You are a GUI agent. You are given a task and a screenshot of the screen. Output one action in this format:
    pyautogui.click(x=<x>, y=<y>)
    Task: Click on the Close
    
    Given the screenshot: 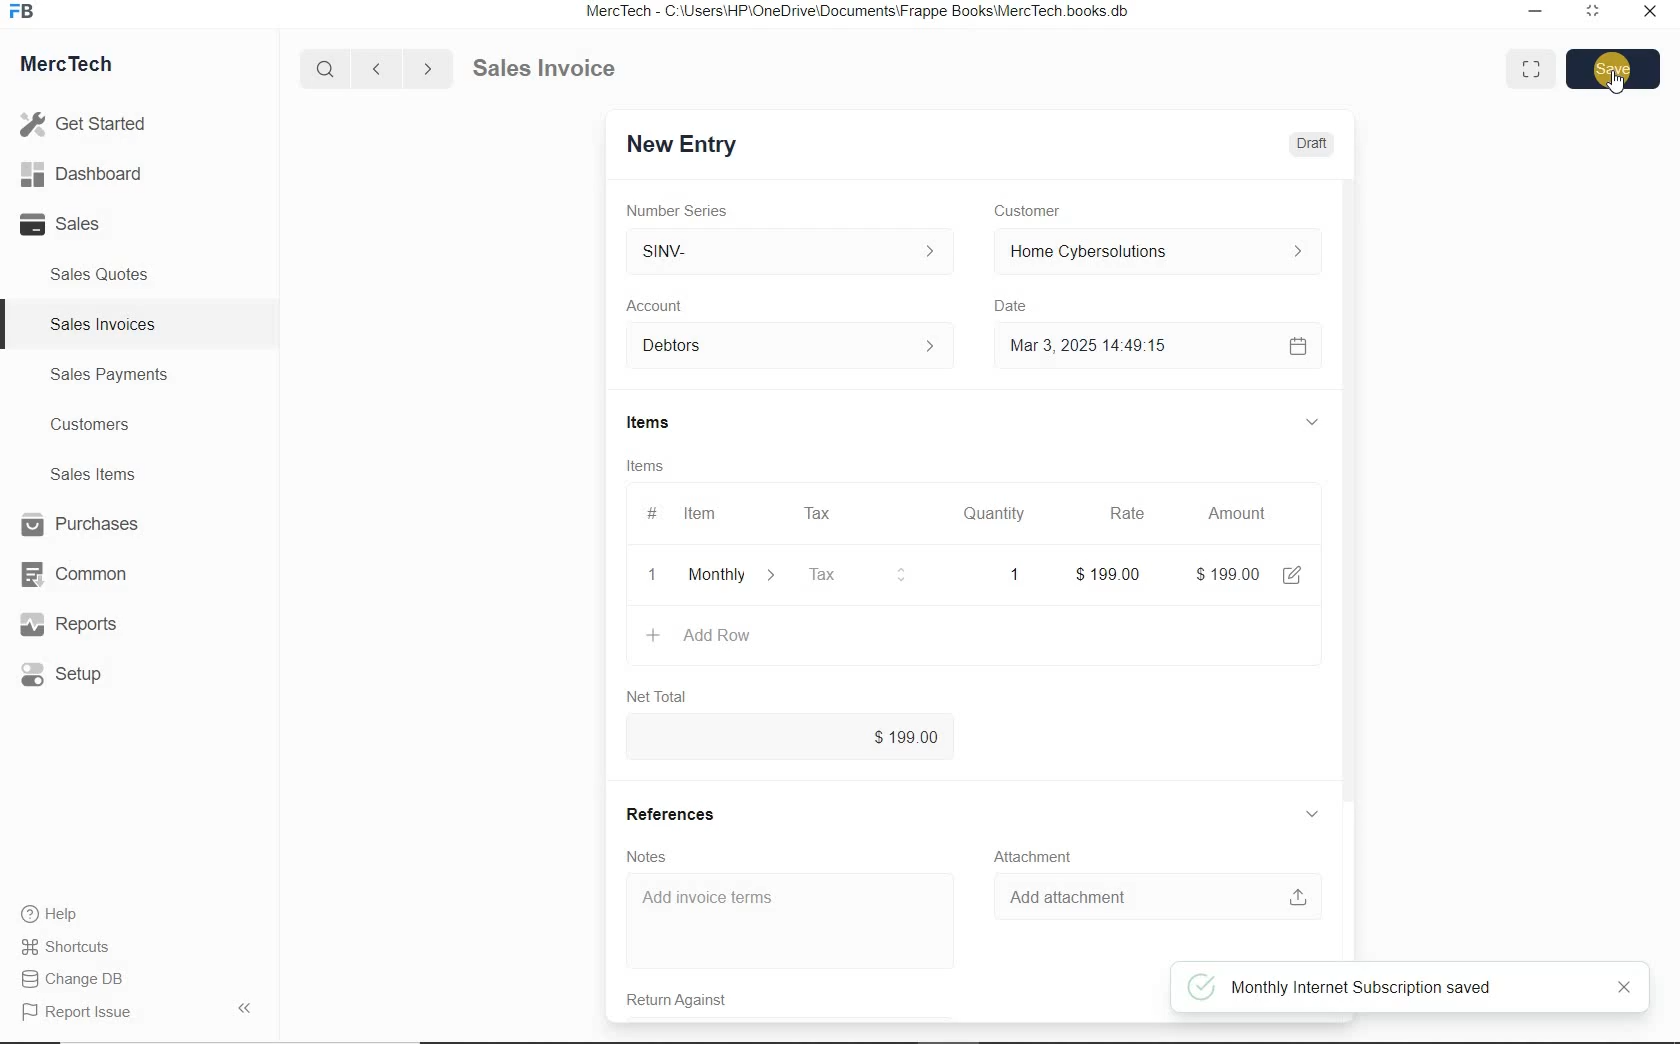 What is the action you would take?
    pyautogui.click(x=1648, y=14)
    